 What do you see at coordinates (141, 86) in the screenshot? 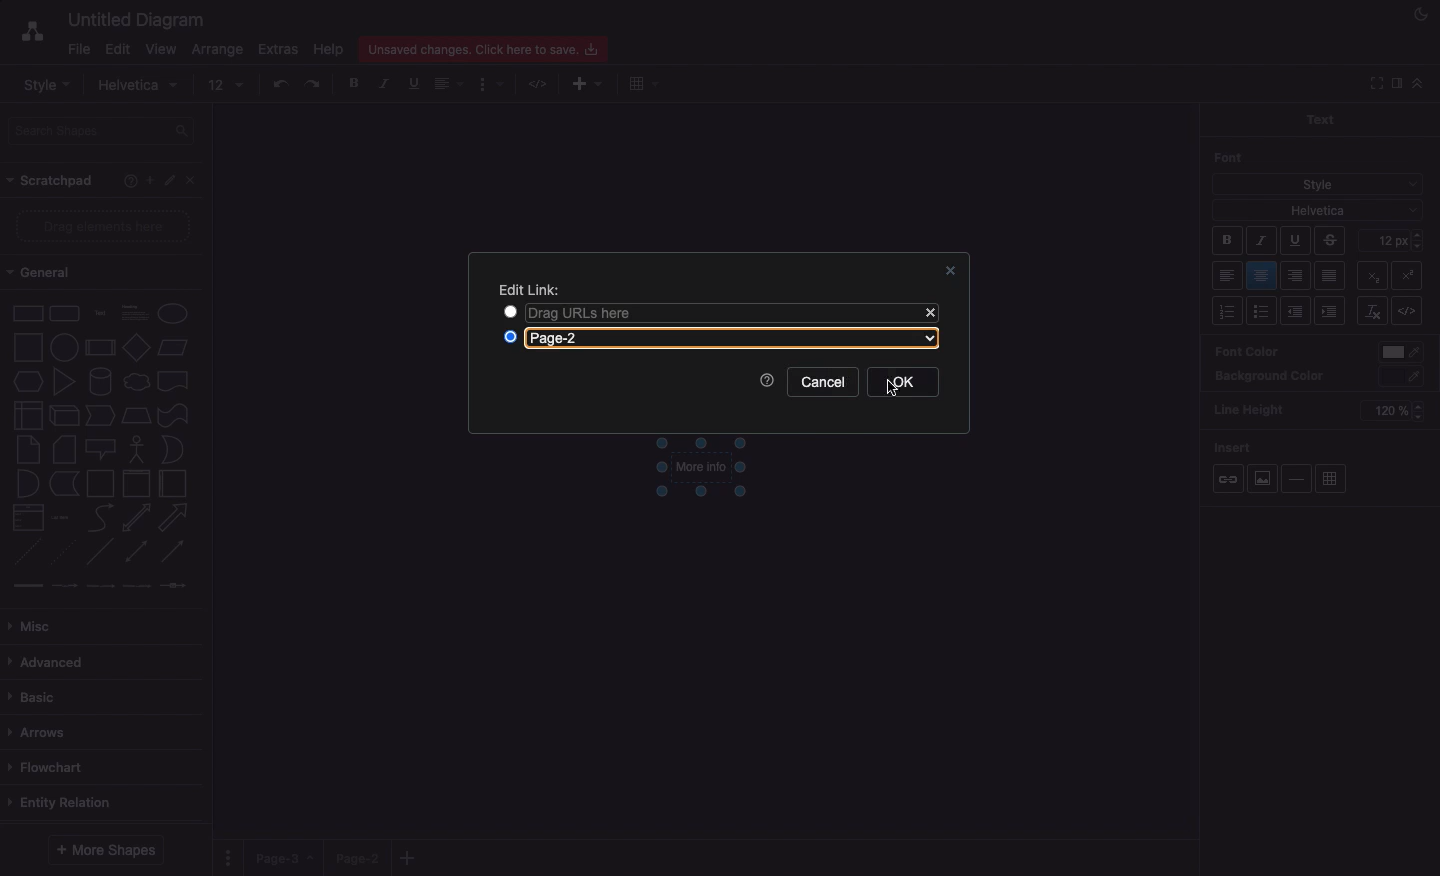
I see `Helvetica` at bounding box center [141, 86].